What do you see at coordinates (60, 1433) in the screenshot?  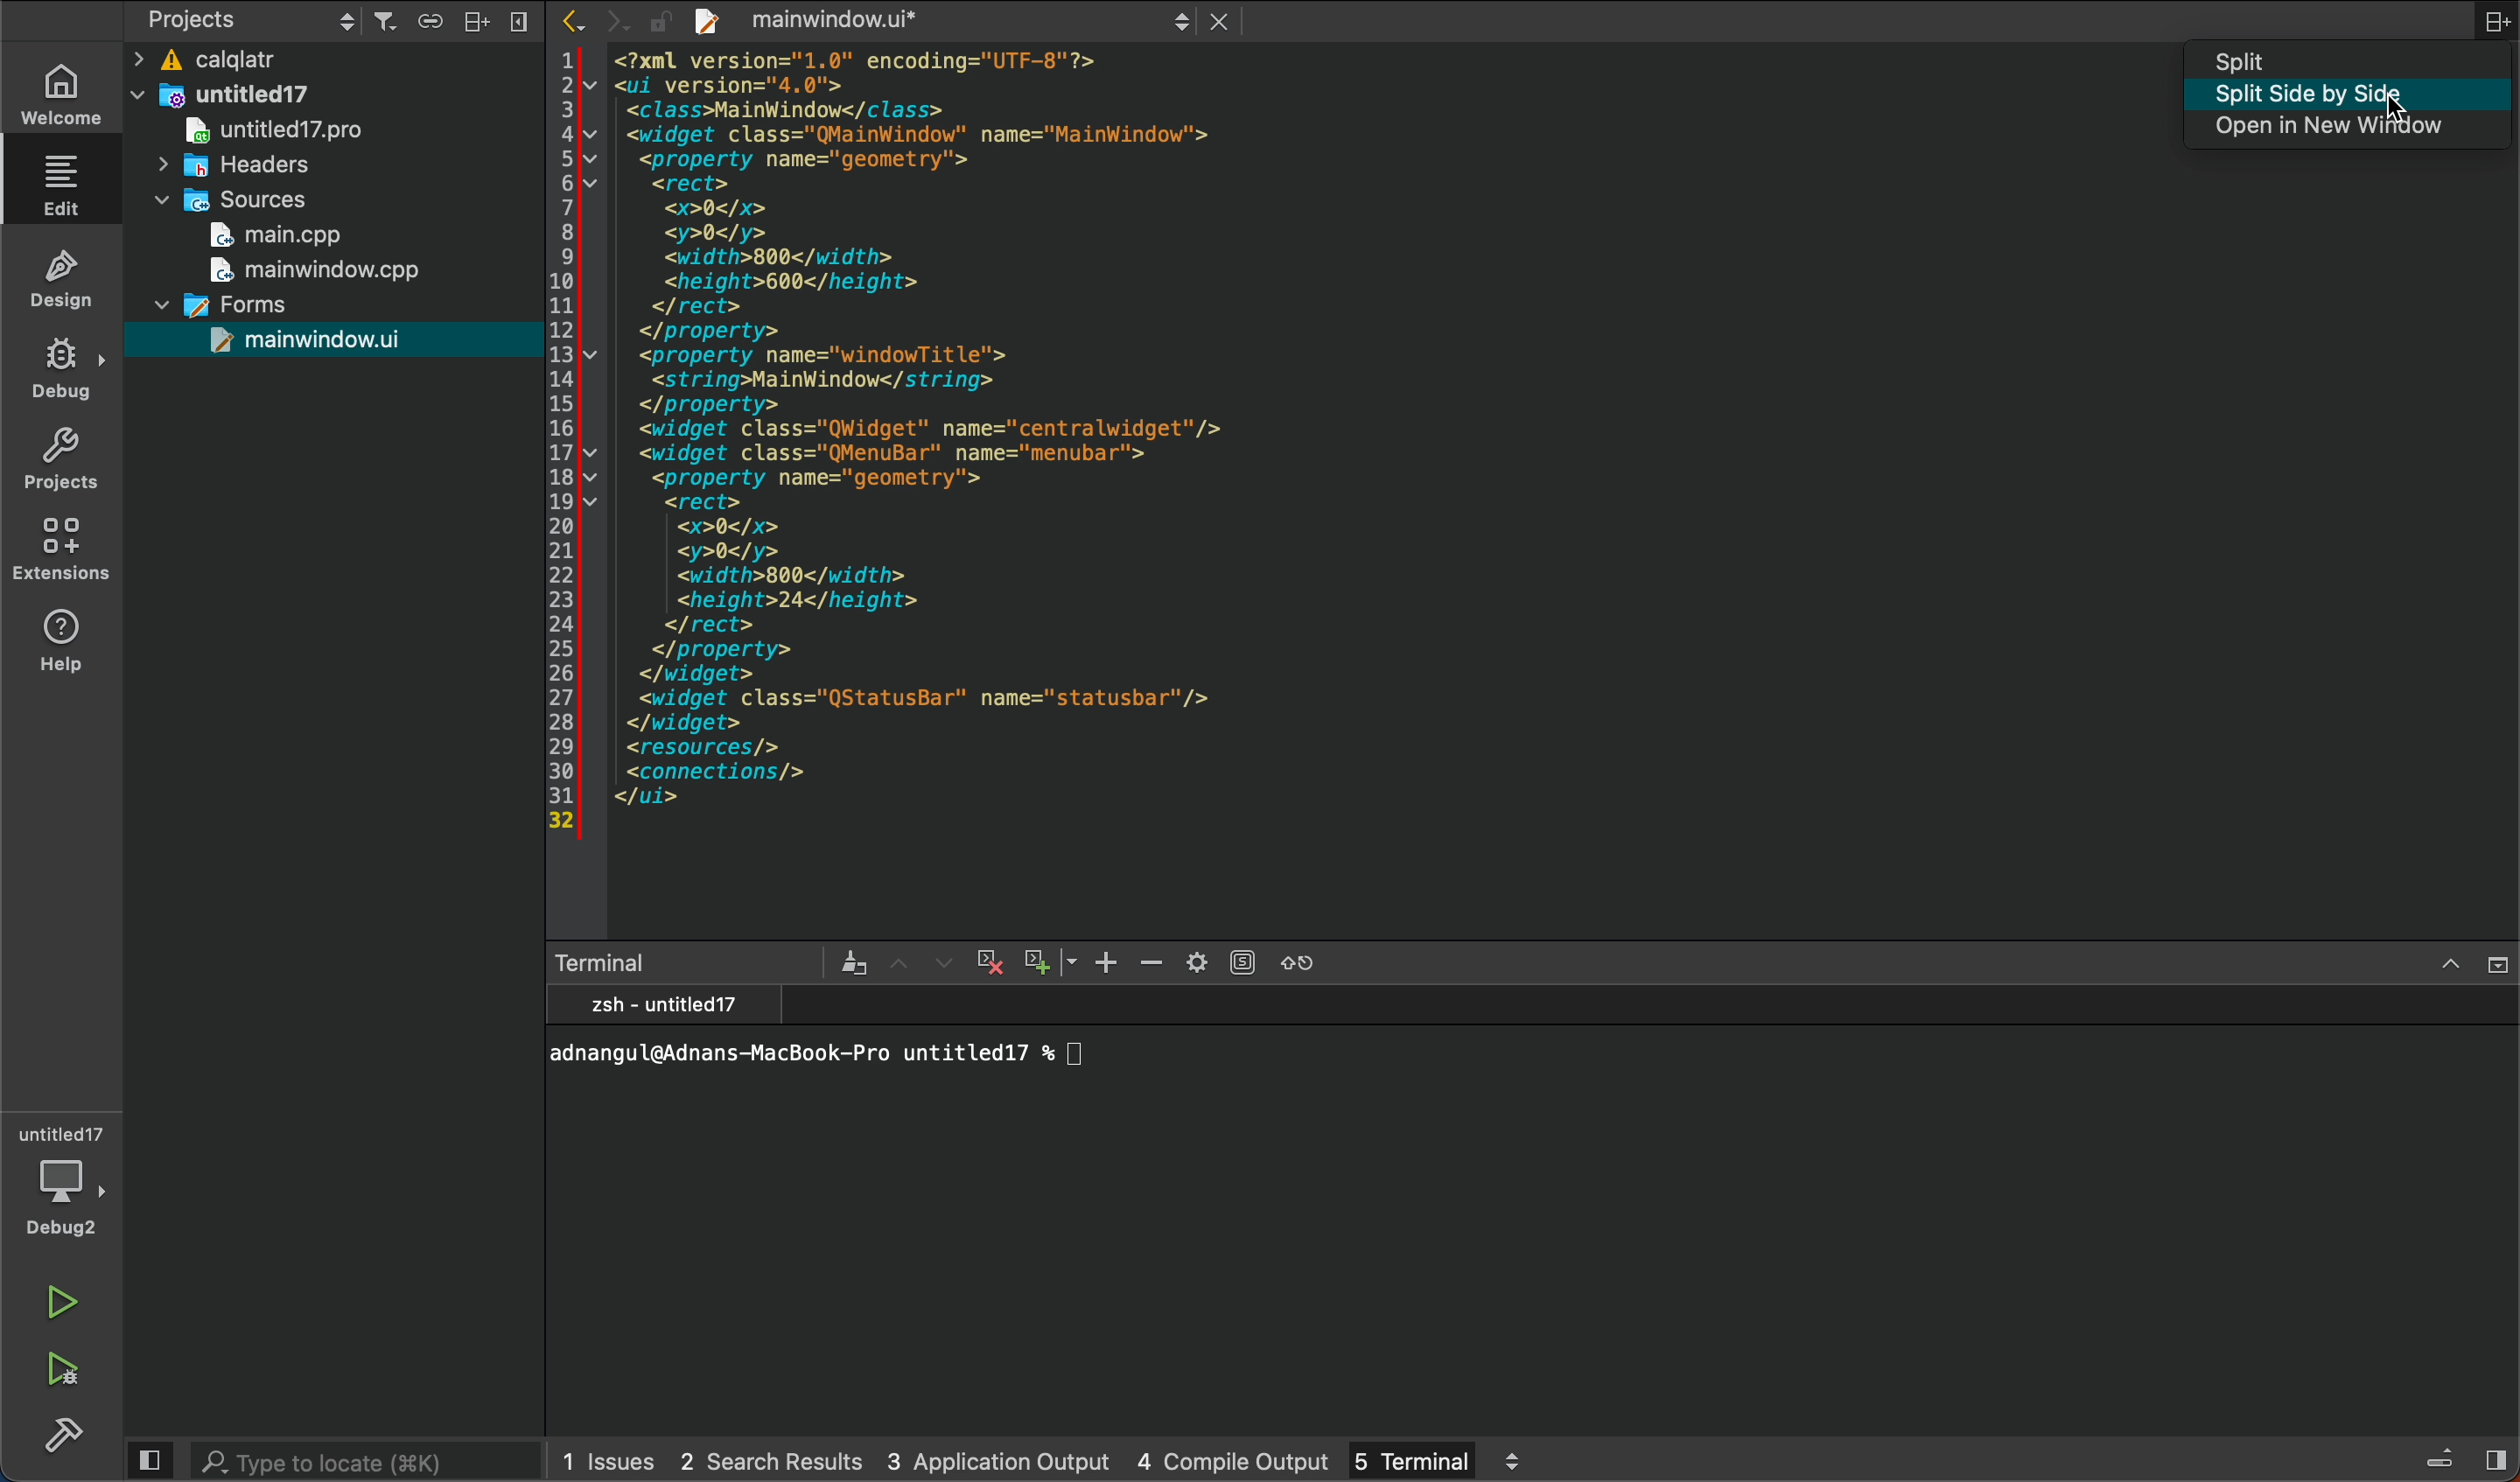 I see `build` at bounding box center [60, 1433].